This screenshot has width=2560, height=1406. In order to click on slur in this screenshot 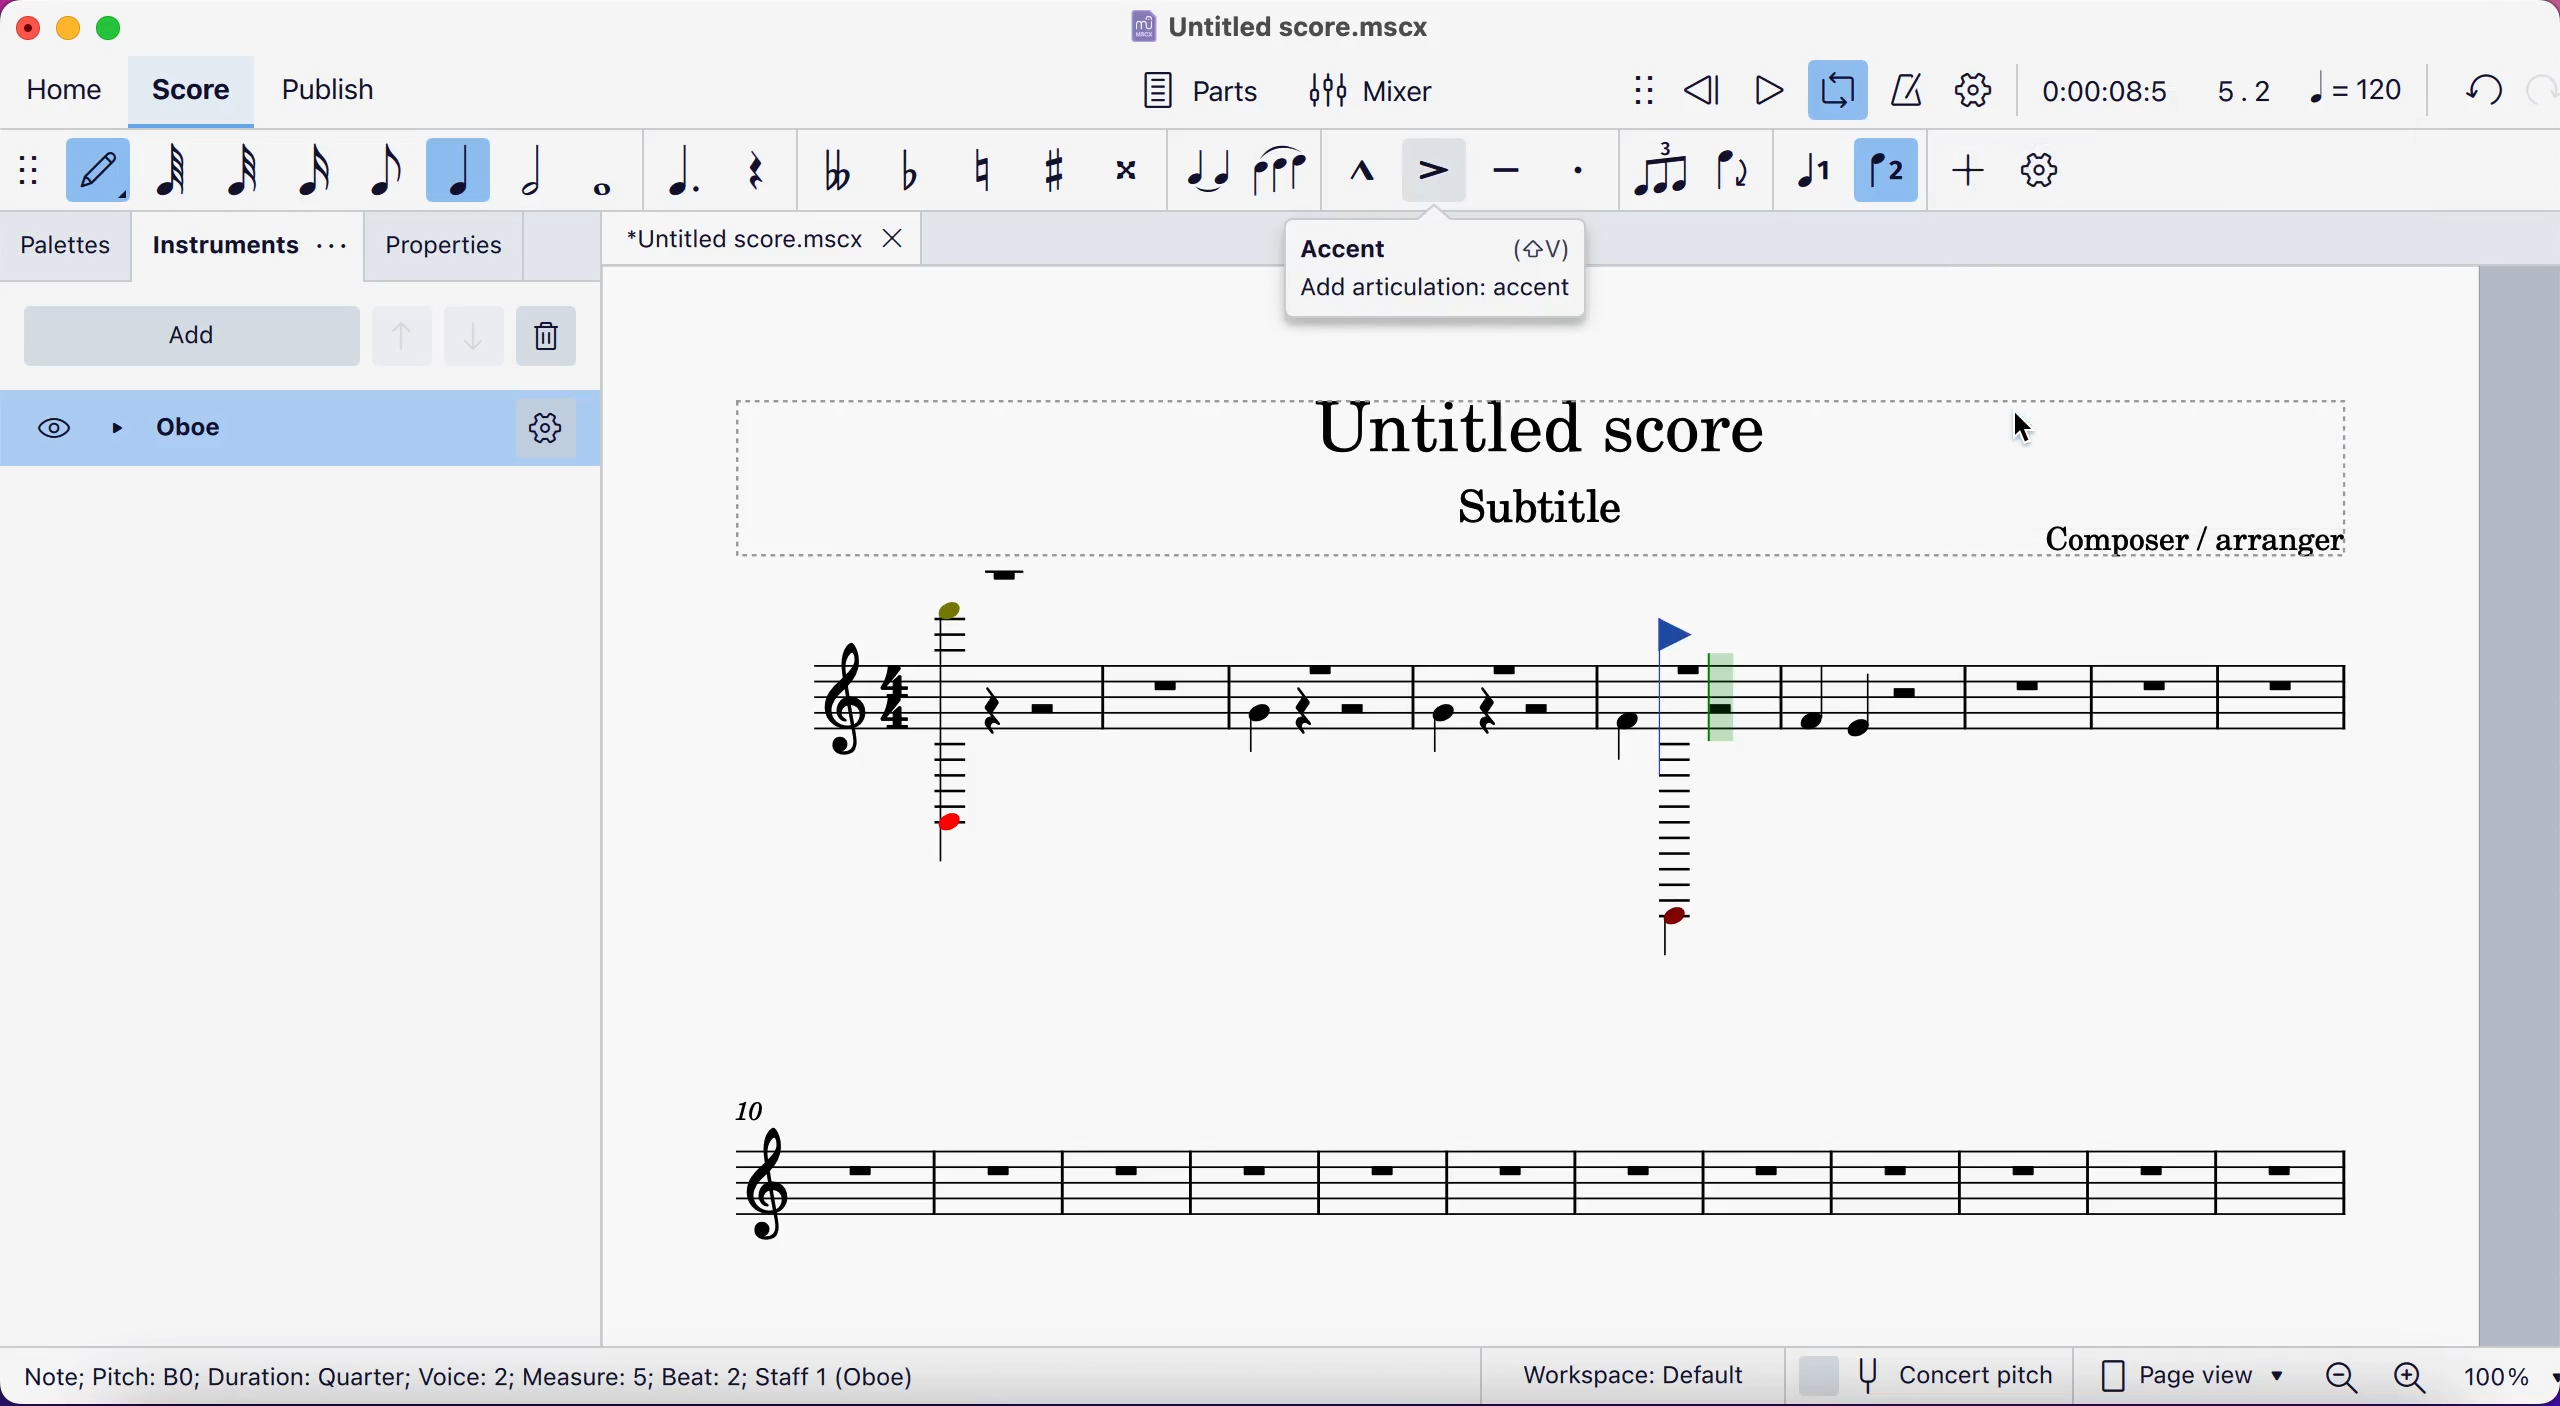, I will do `click(1283, 172)`.